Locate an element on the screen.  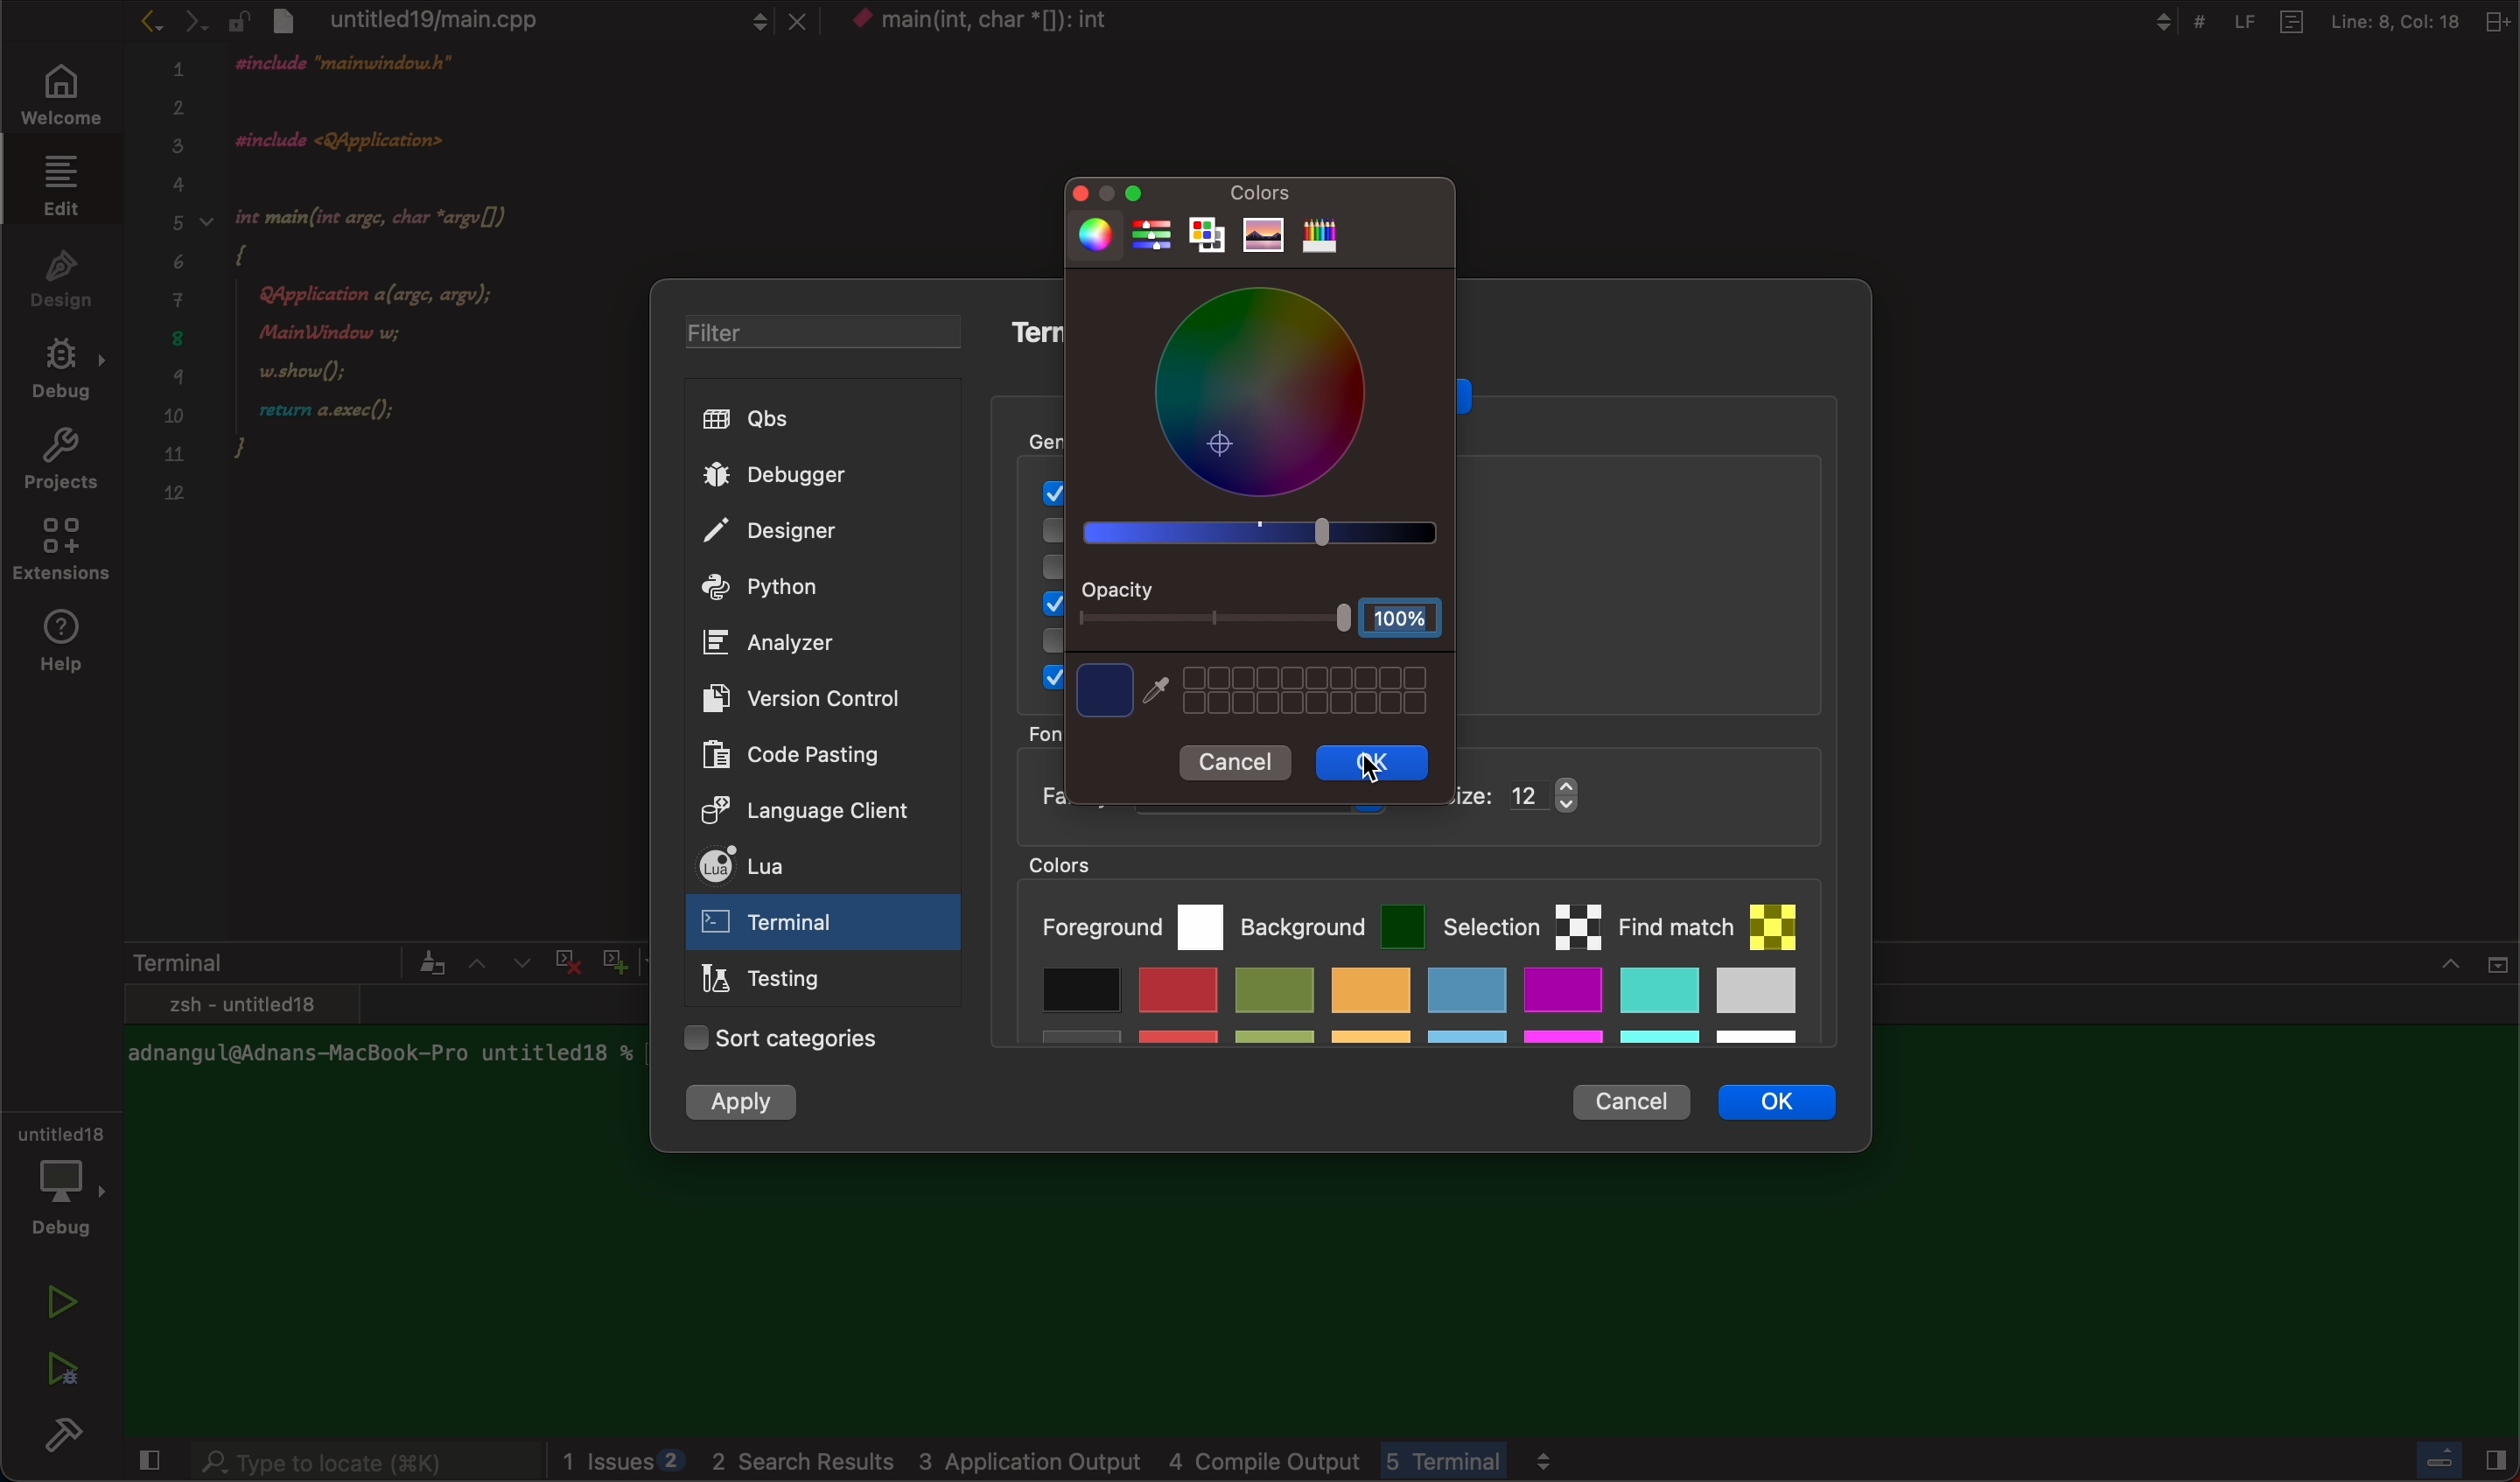
code posting is located at coordinates (805, 754).